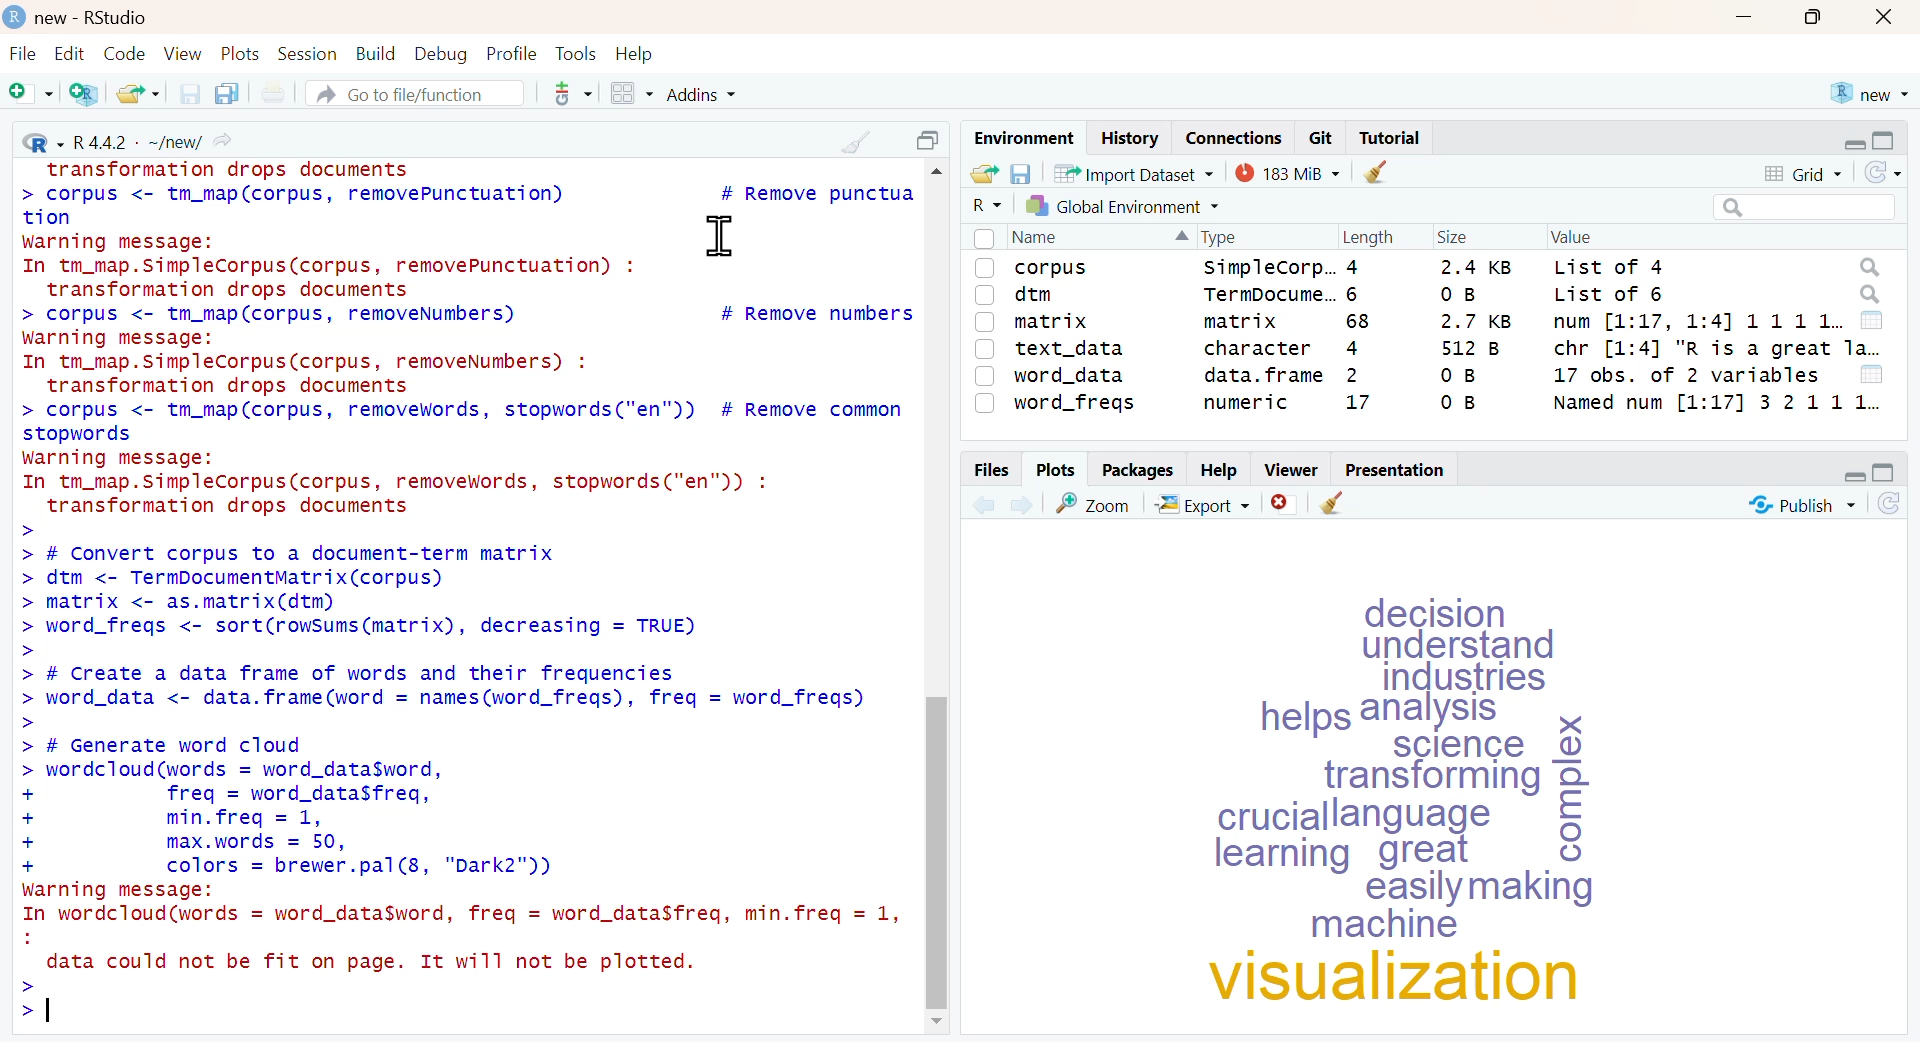  What do you see at coordinates (1699, 321) in the screenshot?
I see `num [1:17, 1:4] 1 1 1 1...` at bounding box center [1699, 321].